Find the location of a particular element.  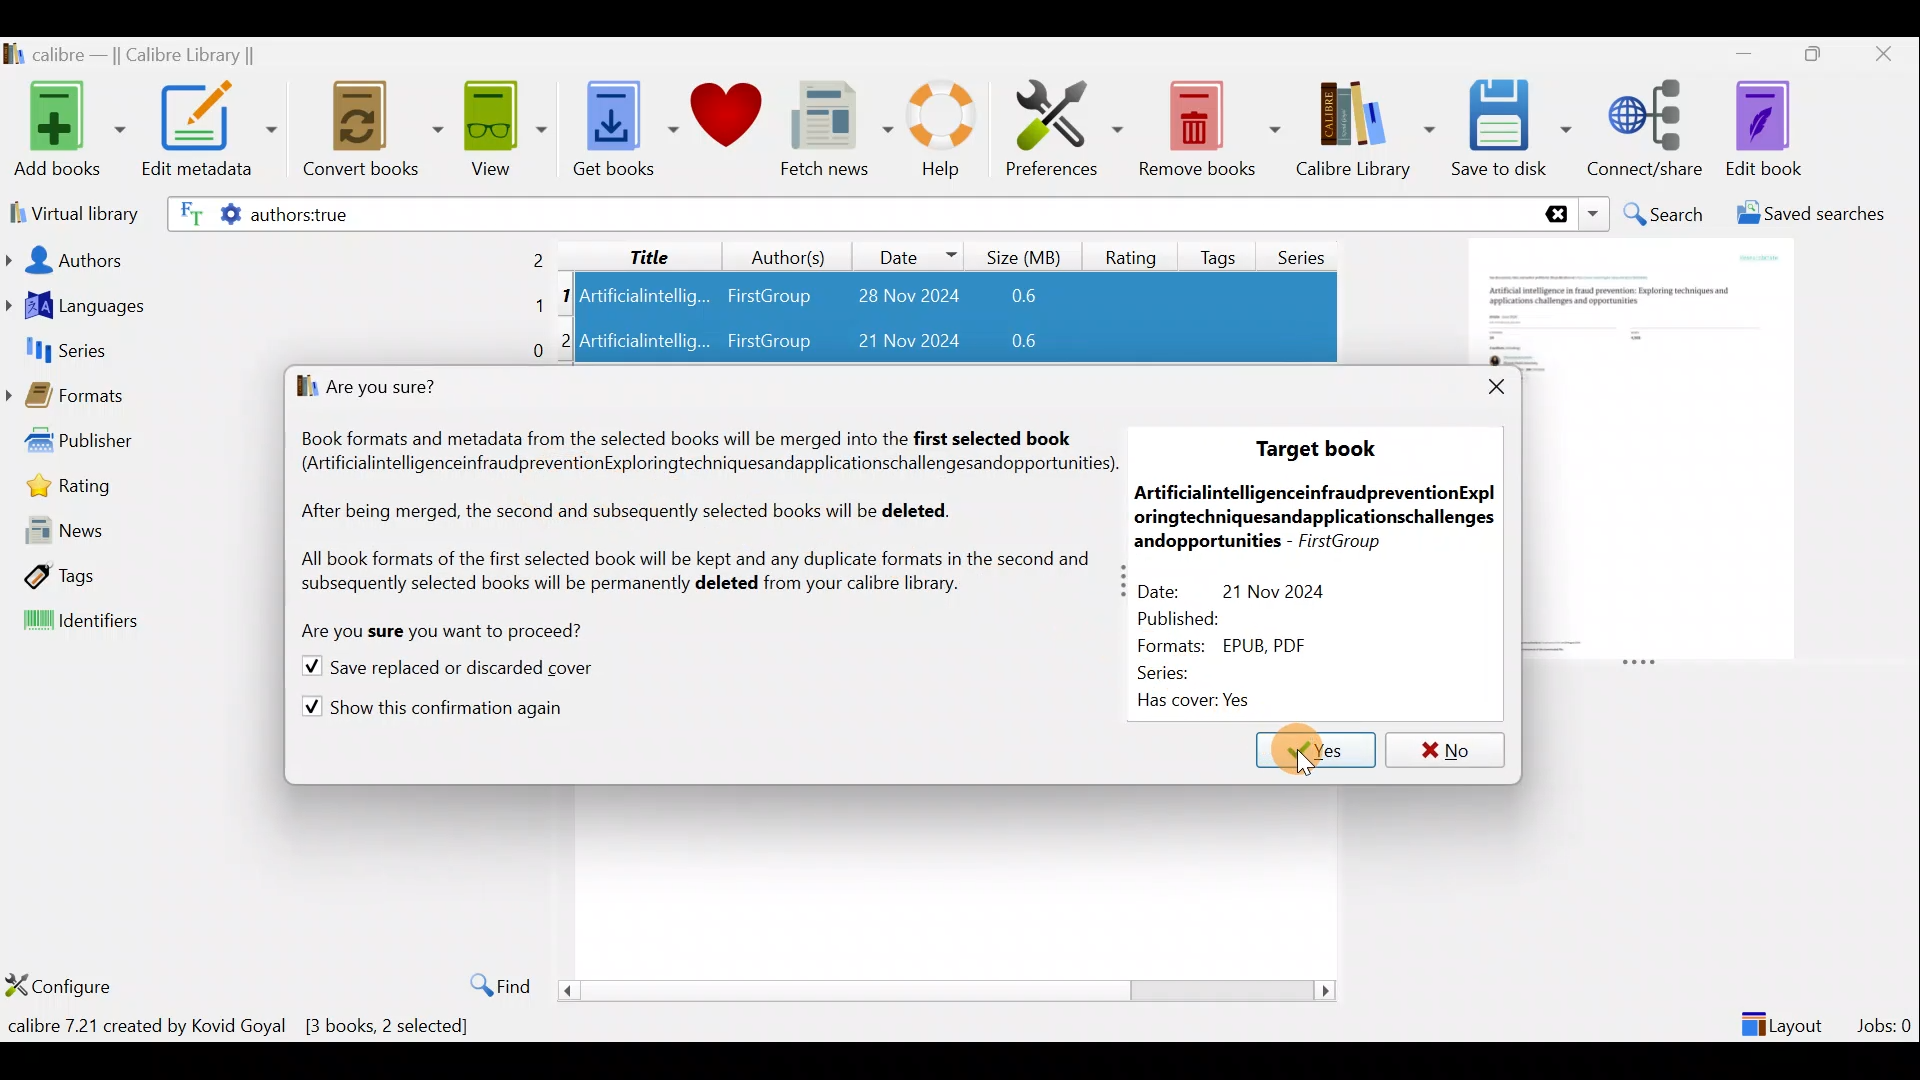

Connect/share is located at coordinates (1648, 125).